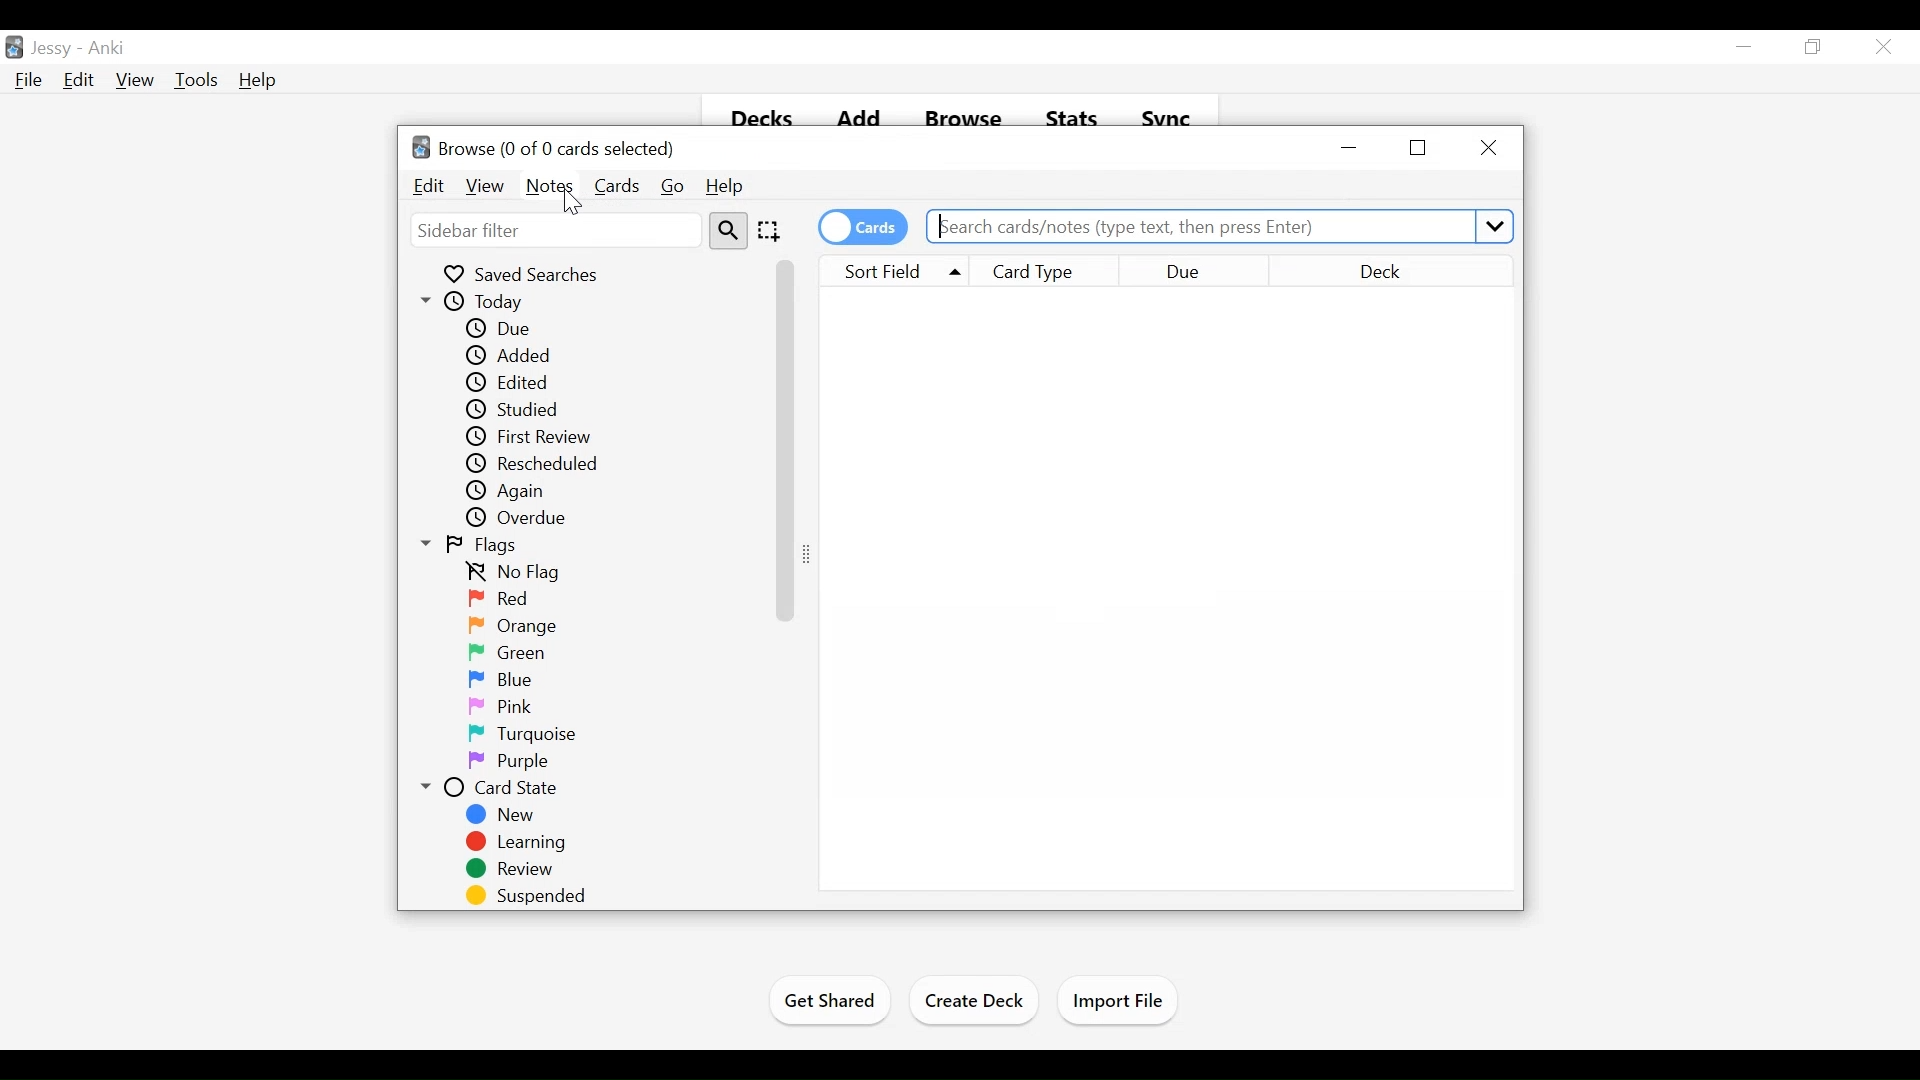 The image size is (1920, 1080). Describe the element at coordinates (508, 625) in the screenshot. I see `Orange` at that location.